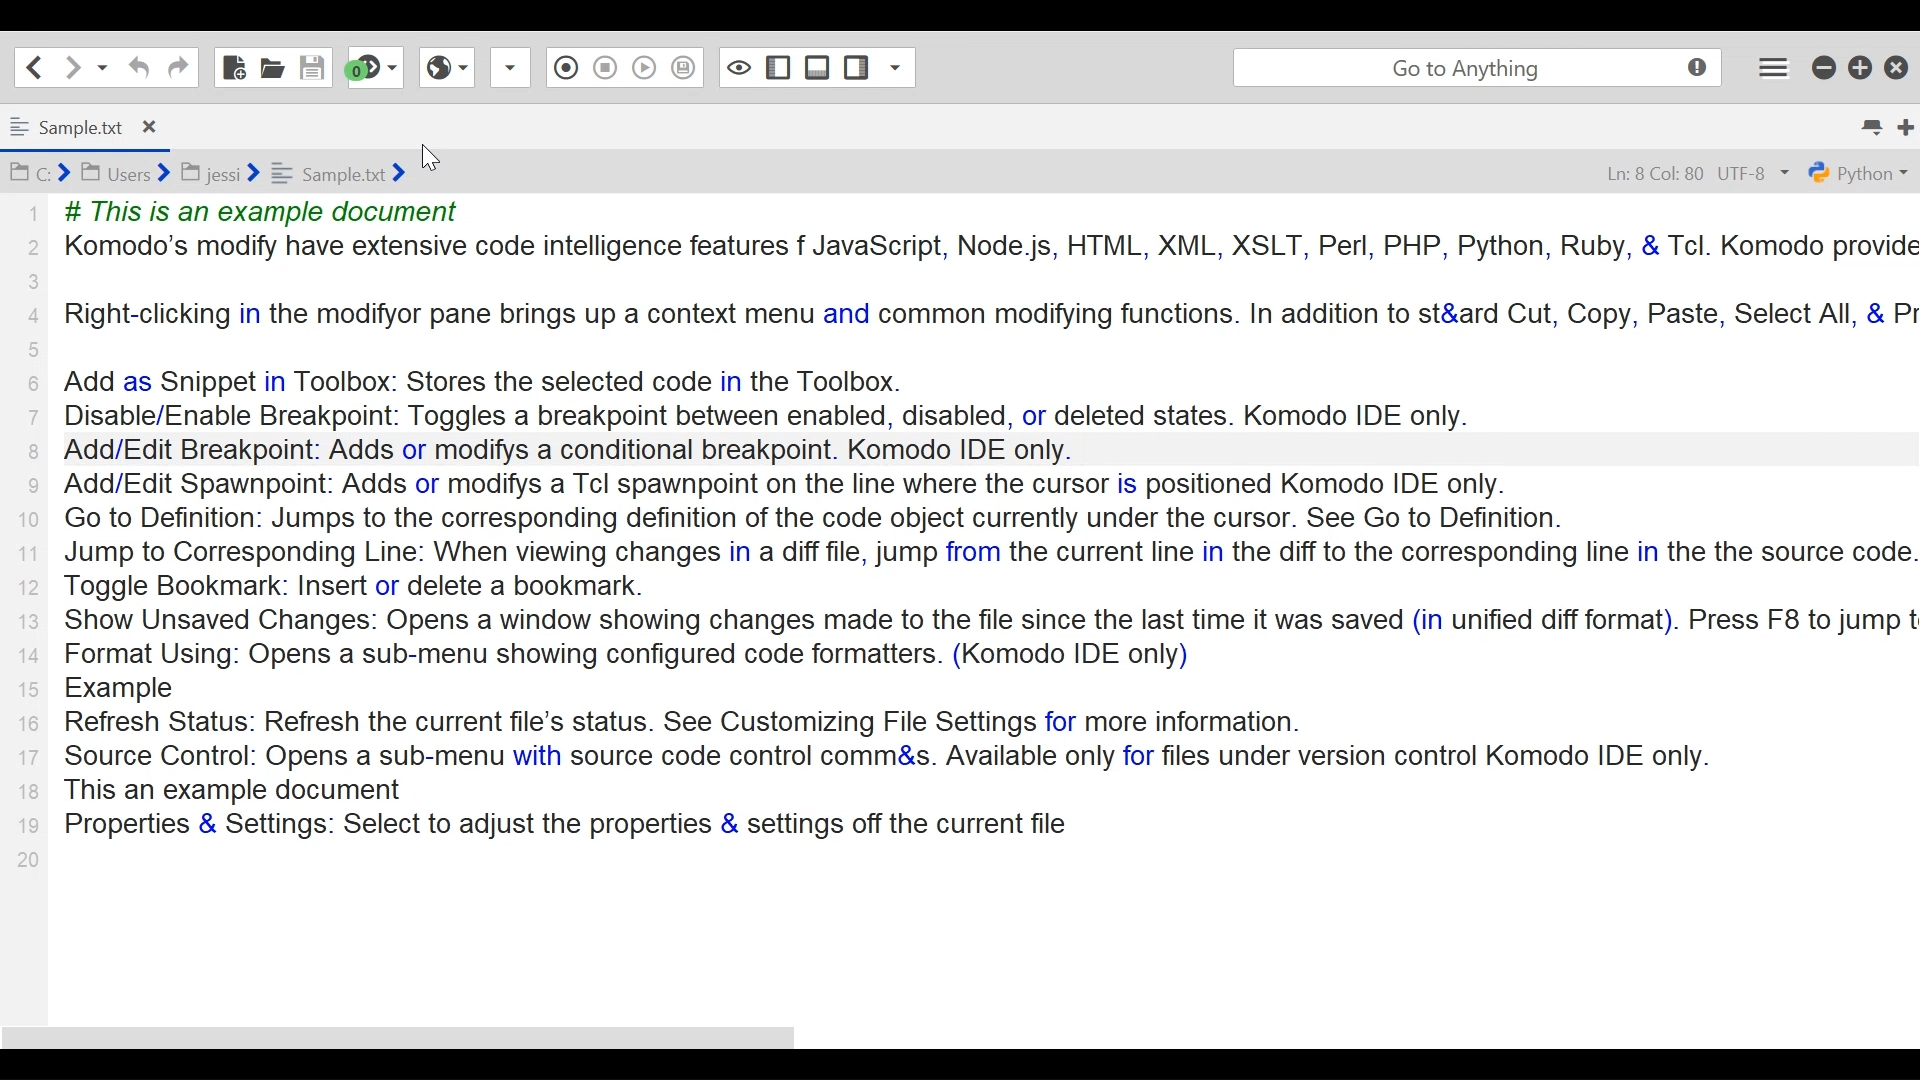 The height and width of the screenshot is (1080, 1920). I want to click on Jump to next syntax checking result, so click(375, 66).